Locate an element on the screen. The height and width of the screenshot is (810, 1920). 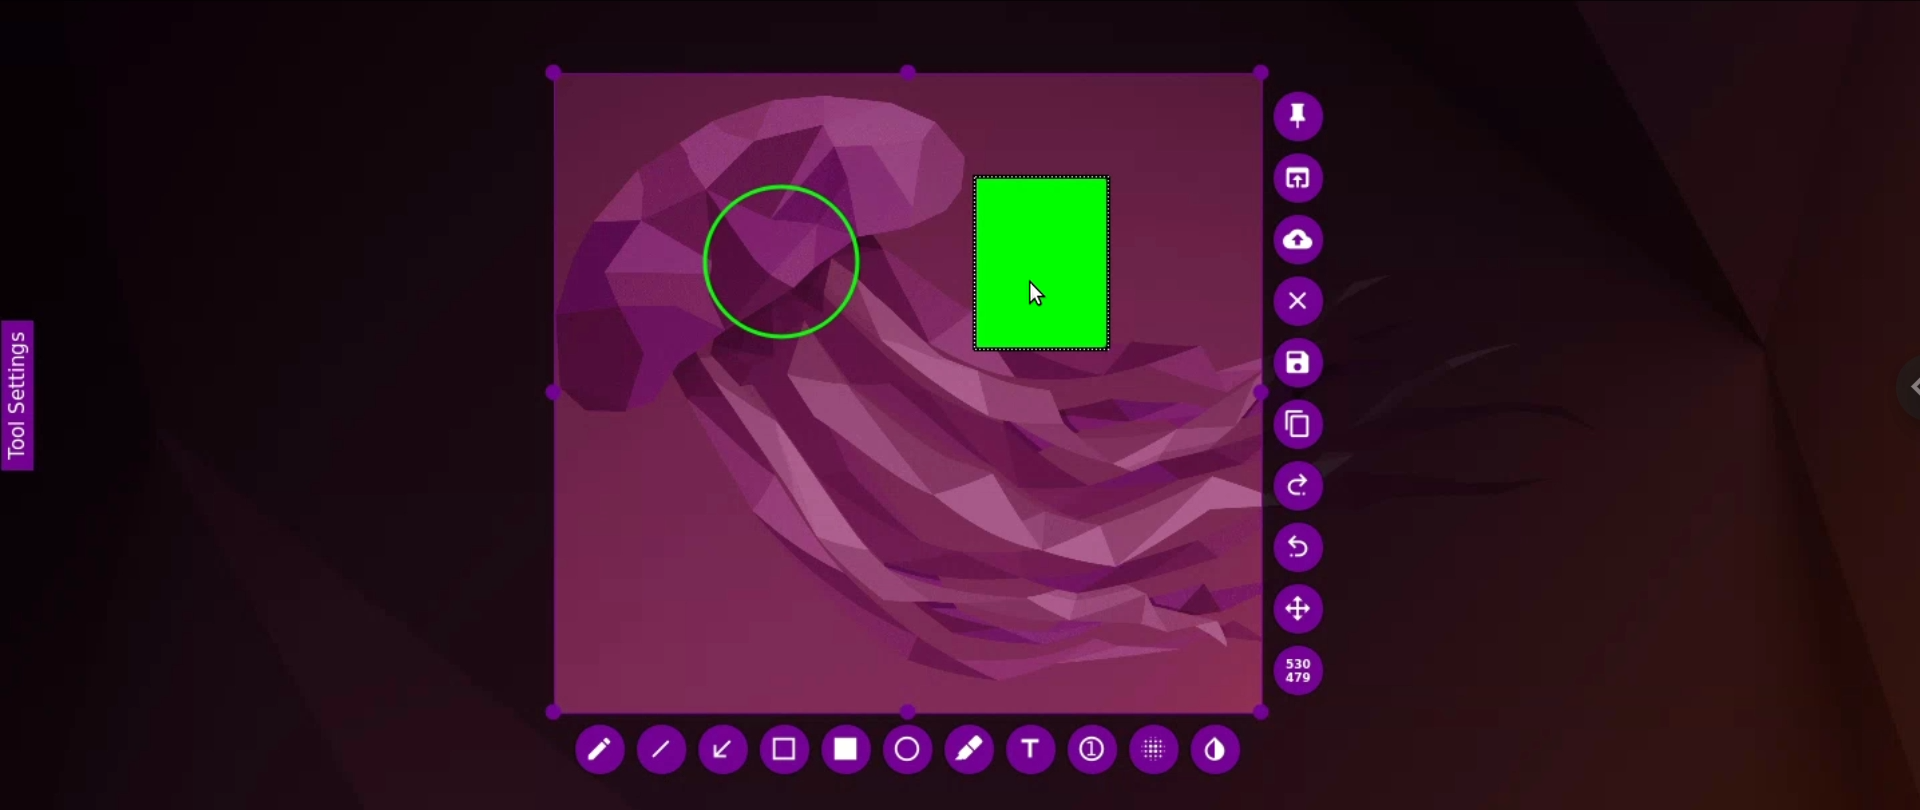
rectangle drawing  is located at coordinates (1044, 264).